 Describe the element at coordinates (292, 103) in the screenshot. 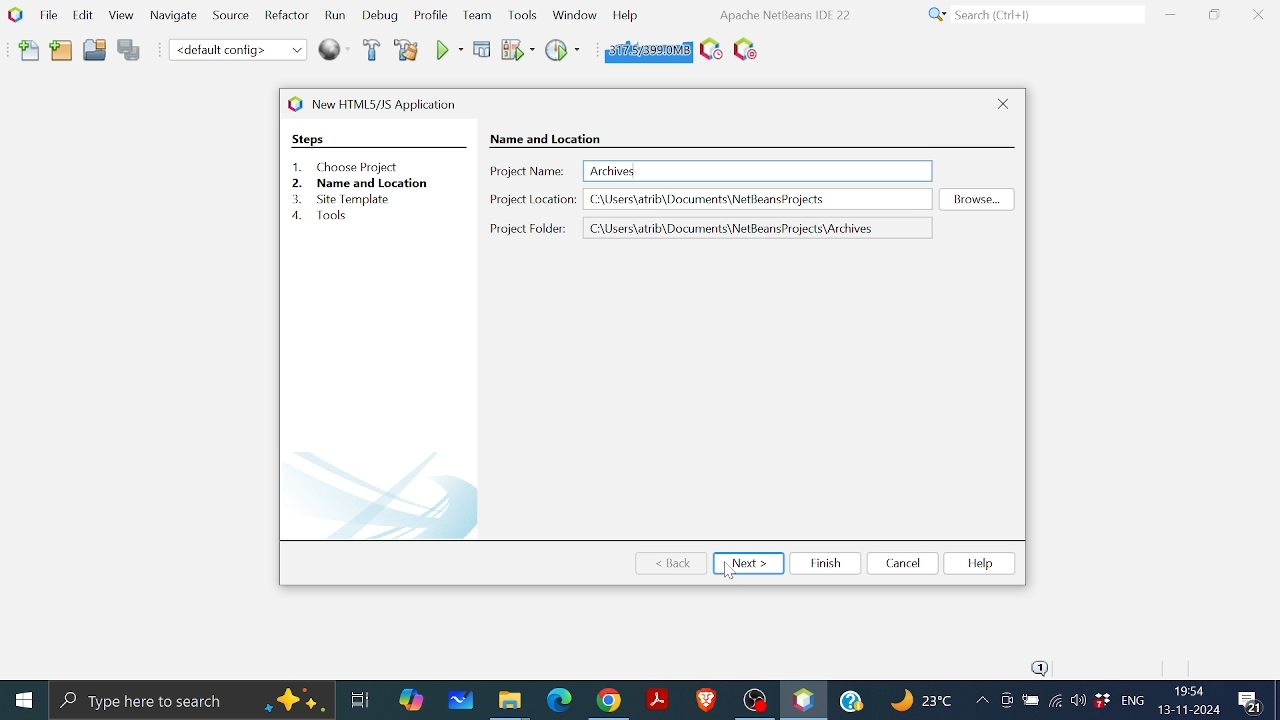

I see `logo` at that location.